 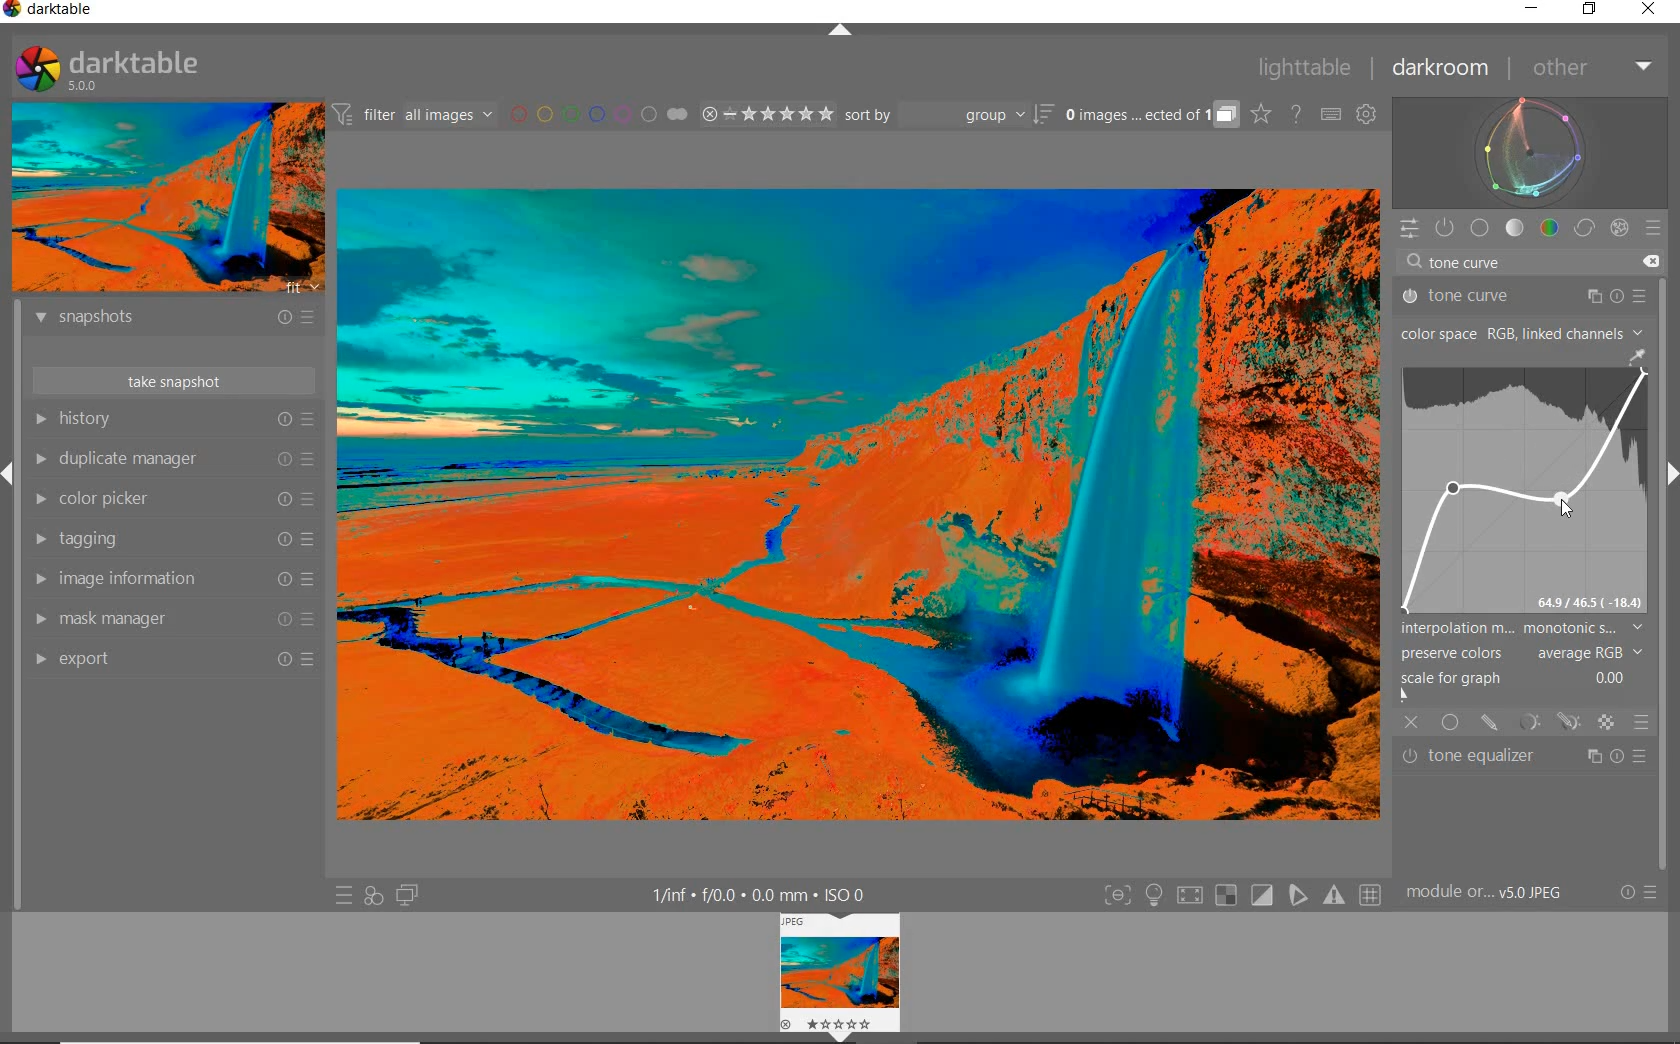 I want to click on CURSOR, so click(x=1456, y=490).